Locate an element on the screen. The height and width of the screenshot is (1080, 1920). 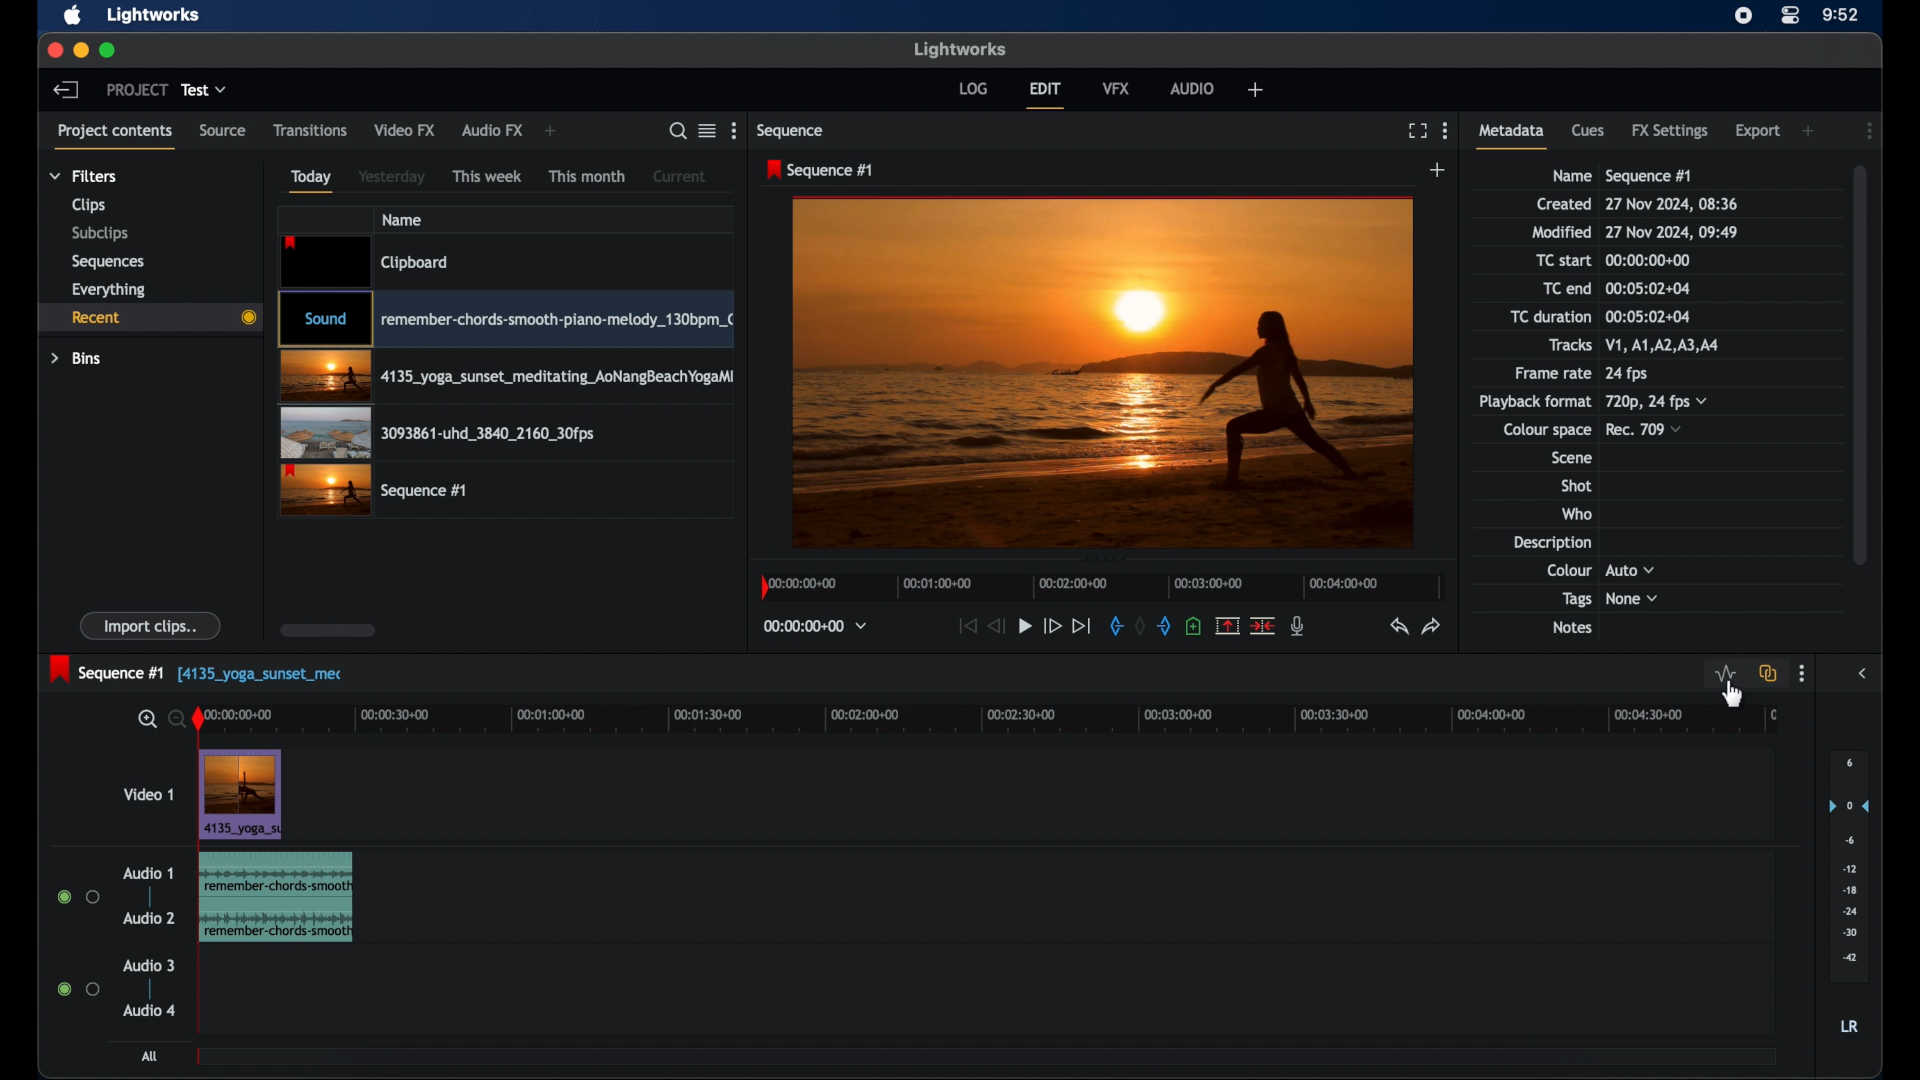
source is located at coordinates (223, 129).